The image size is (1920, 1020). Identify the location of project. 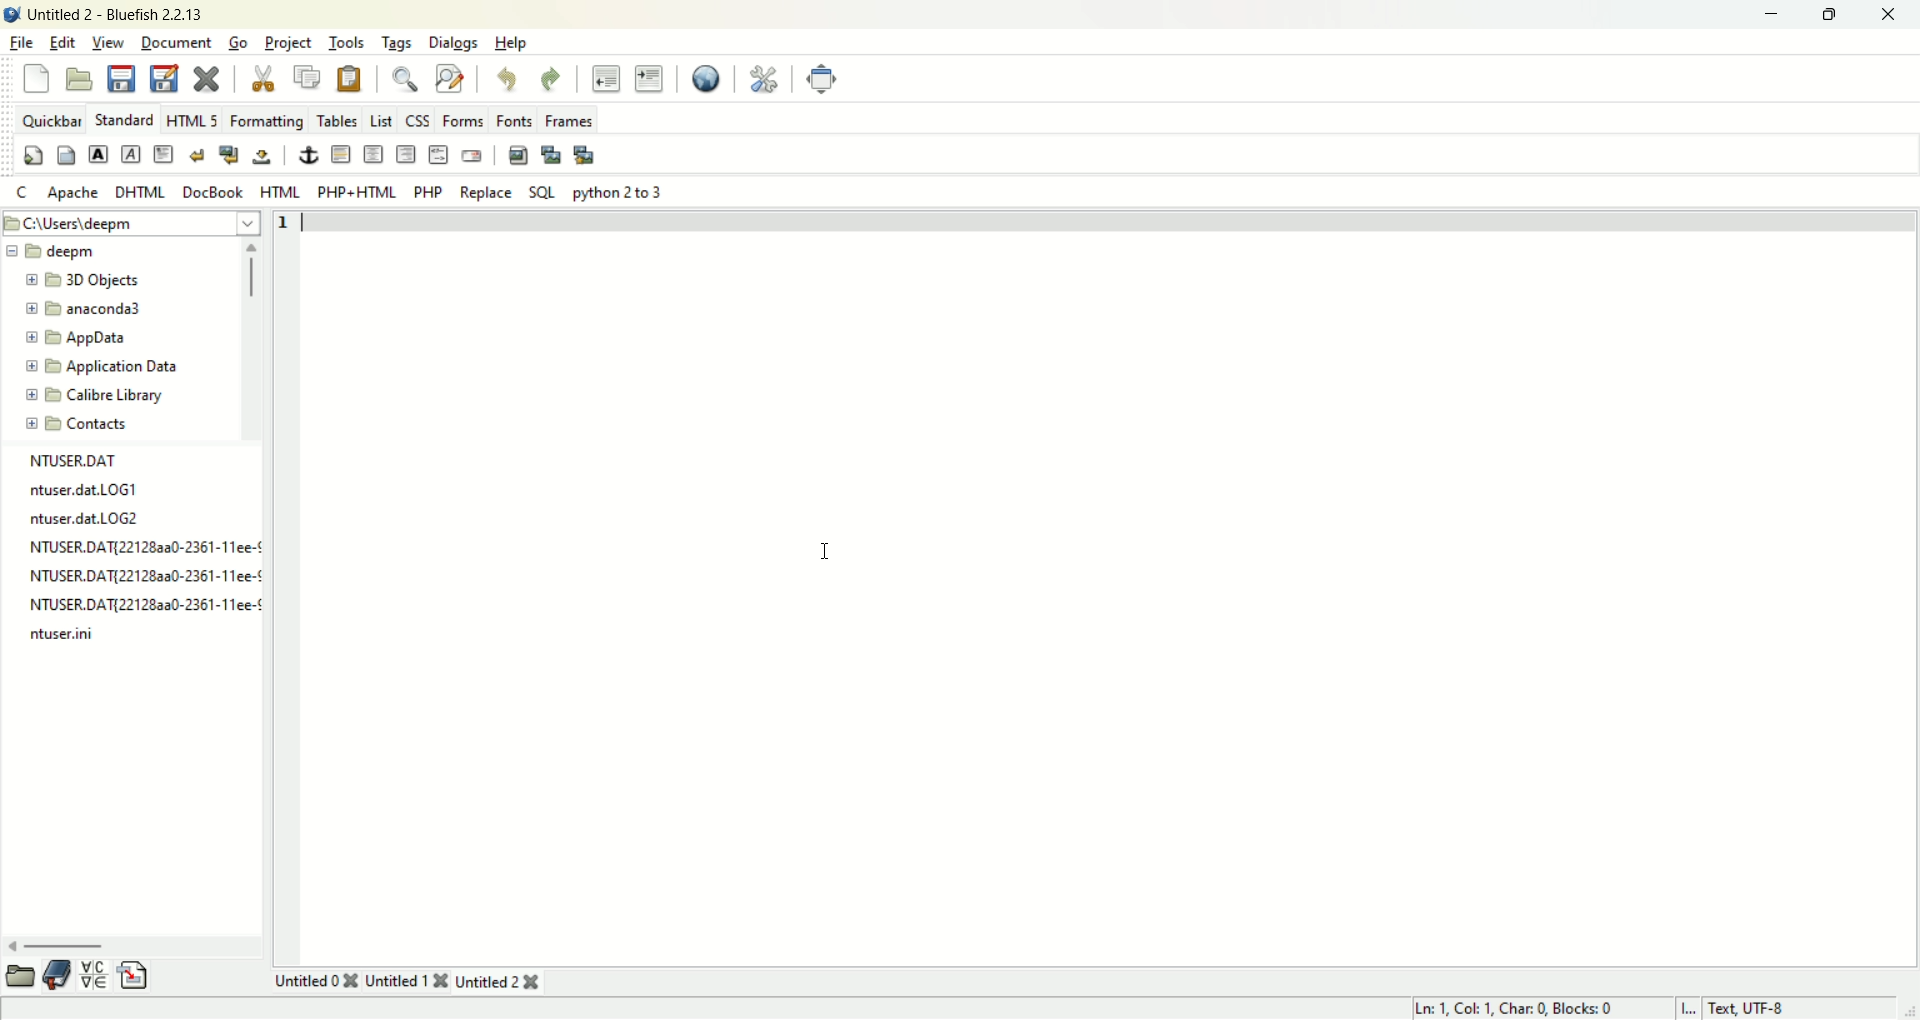
(289, 43).